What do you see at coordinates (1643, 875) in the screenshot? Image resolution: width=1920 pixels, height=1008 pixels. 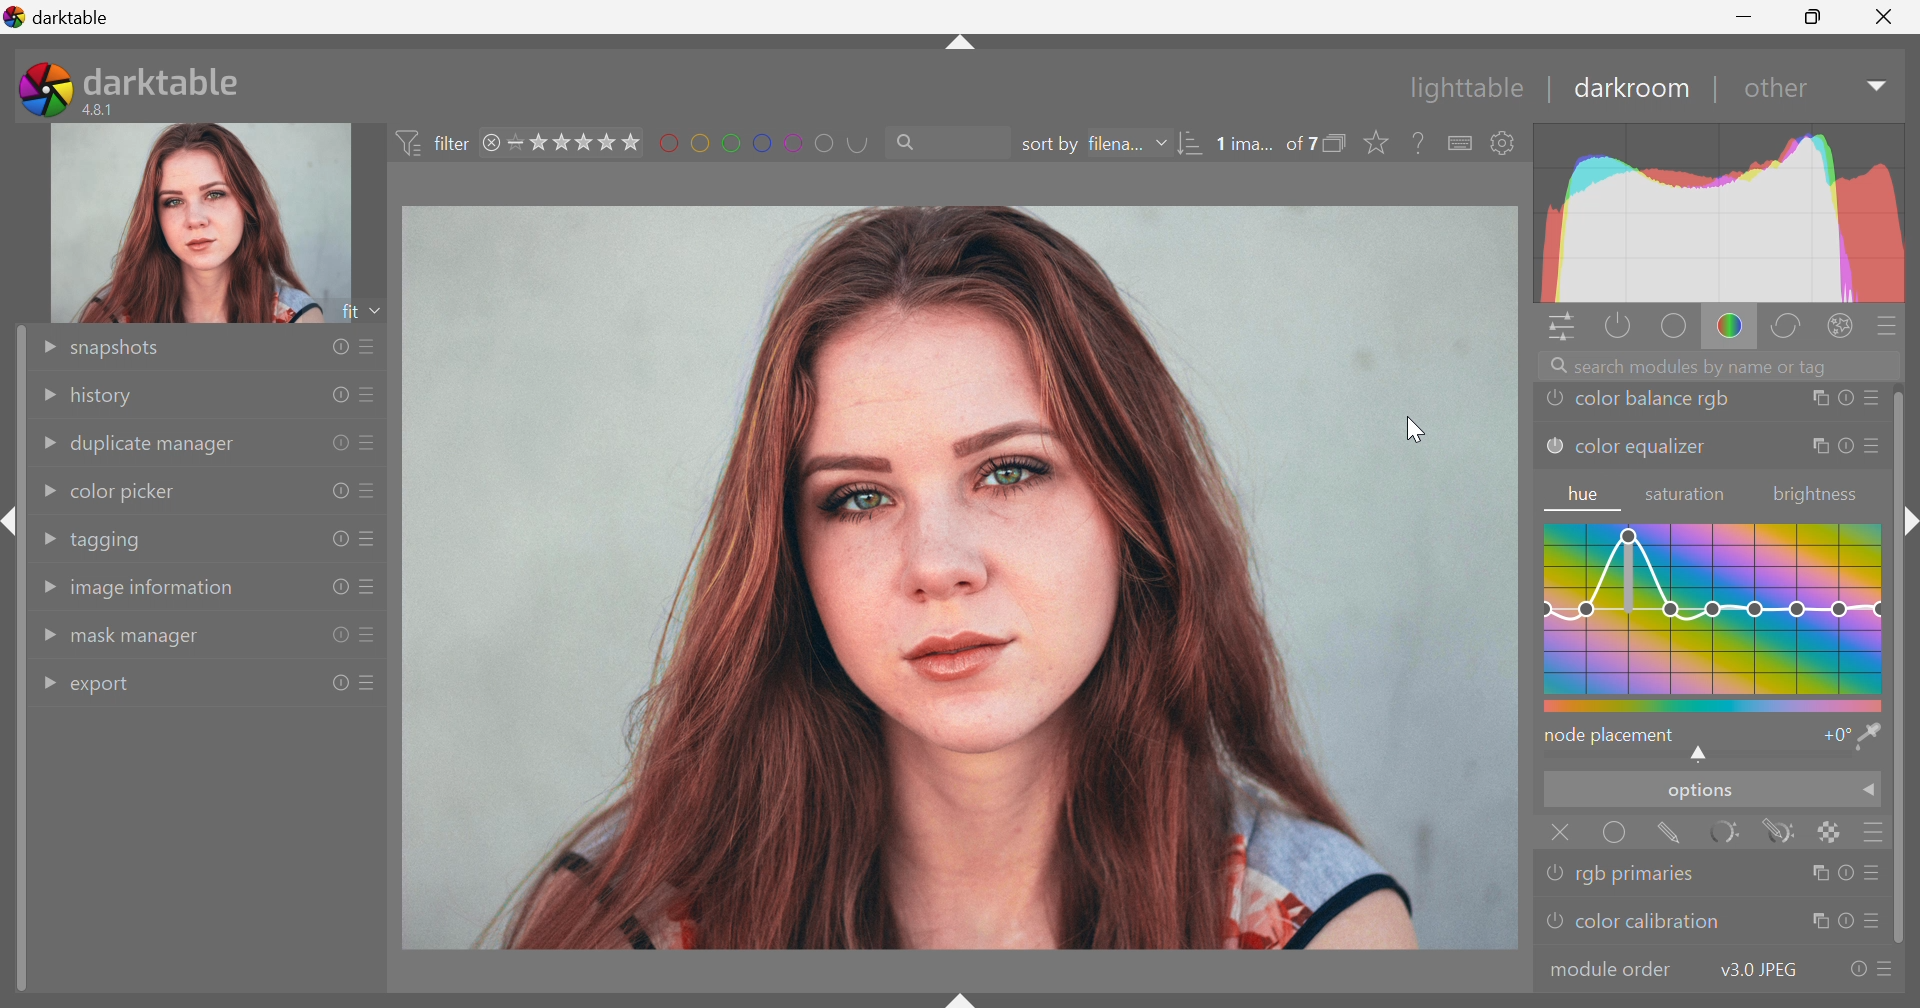 I see `rgb primaries` at bounding box center [1643, 875].